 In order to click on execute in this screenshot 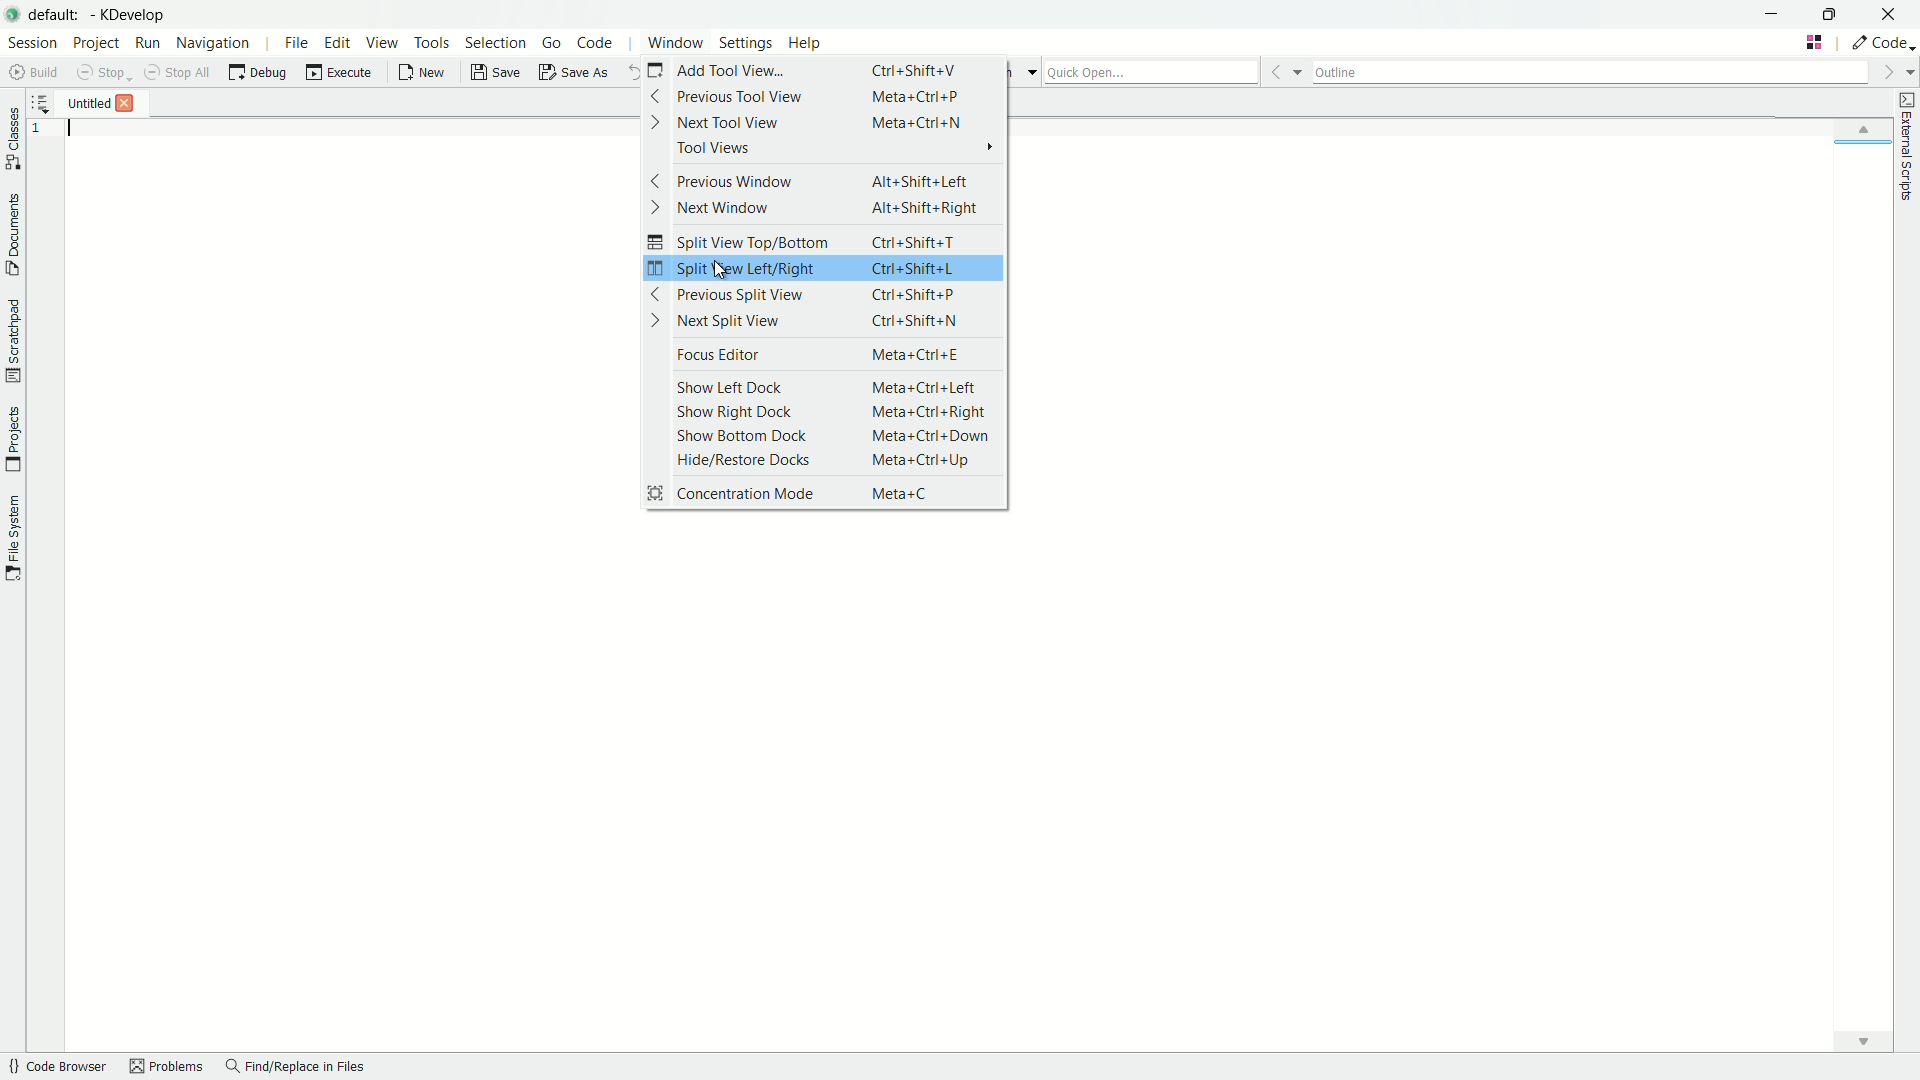, I will do `click(339, 72)`.